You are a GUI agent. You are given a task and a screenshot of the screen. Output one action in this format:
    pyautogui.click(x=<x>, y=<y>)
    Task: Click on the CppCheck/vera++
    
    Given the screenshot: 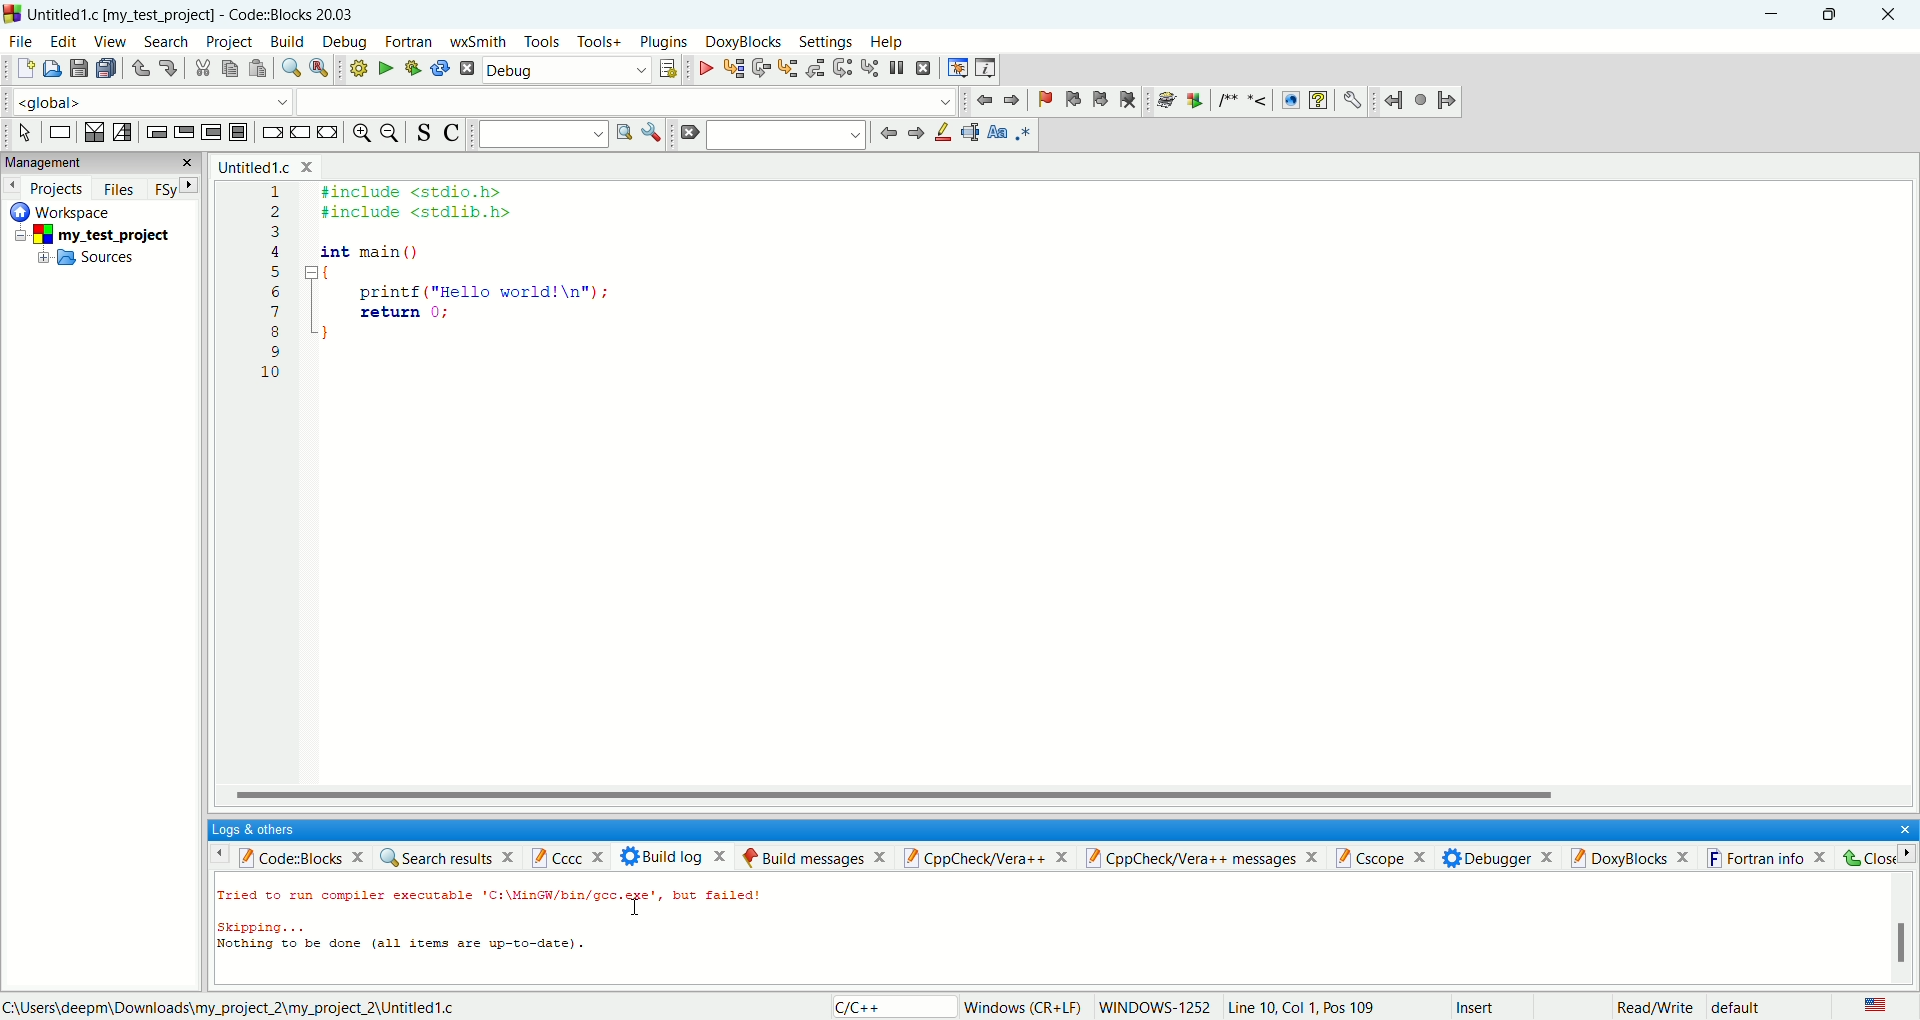 What is the action you would take?
    pyautogui.click(x=987, y=857)
    